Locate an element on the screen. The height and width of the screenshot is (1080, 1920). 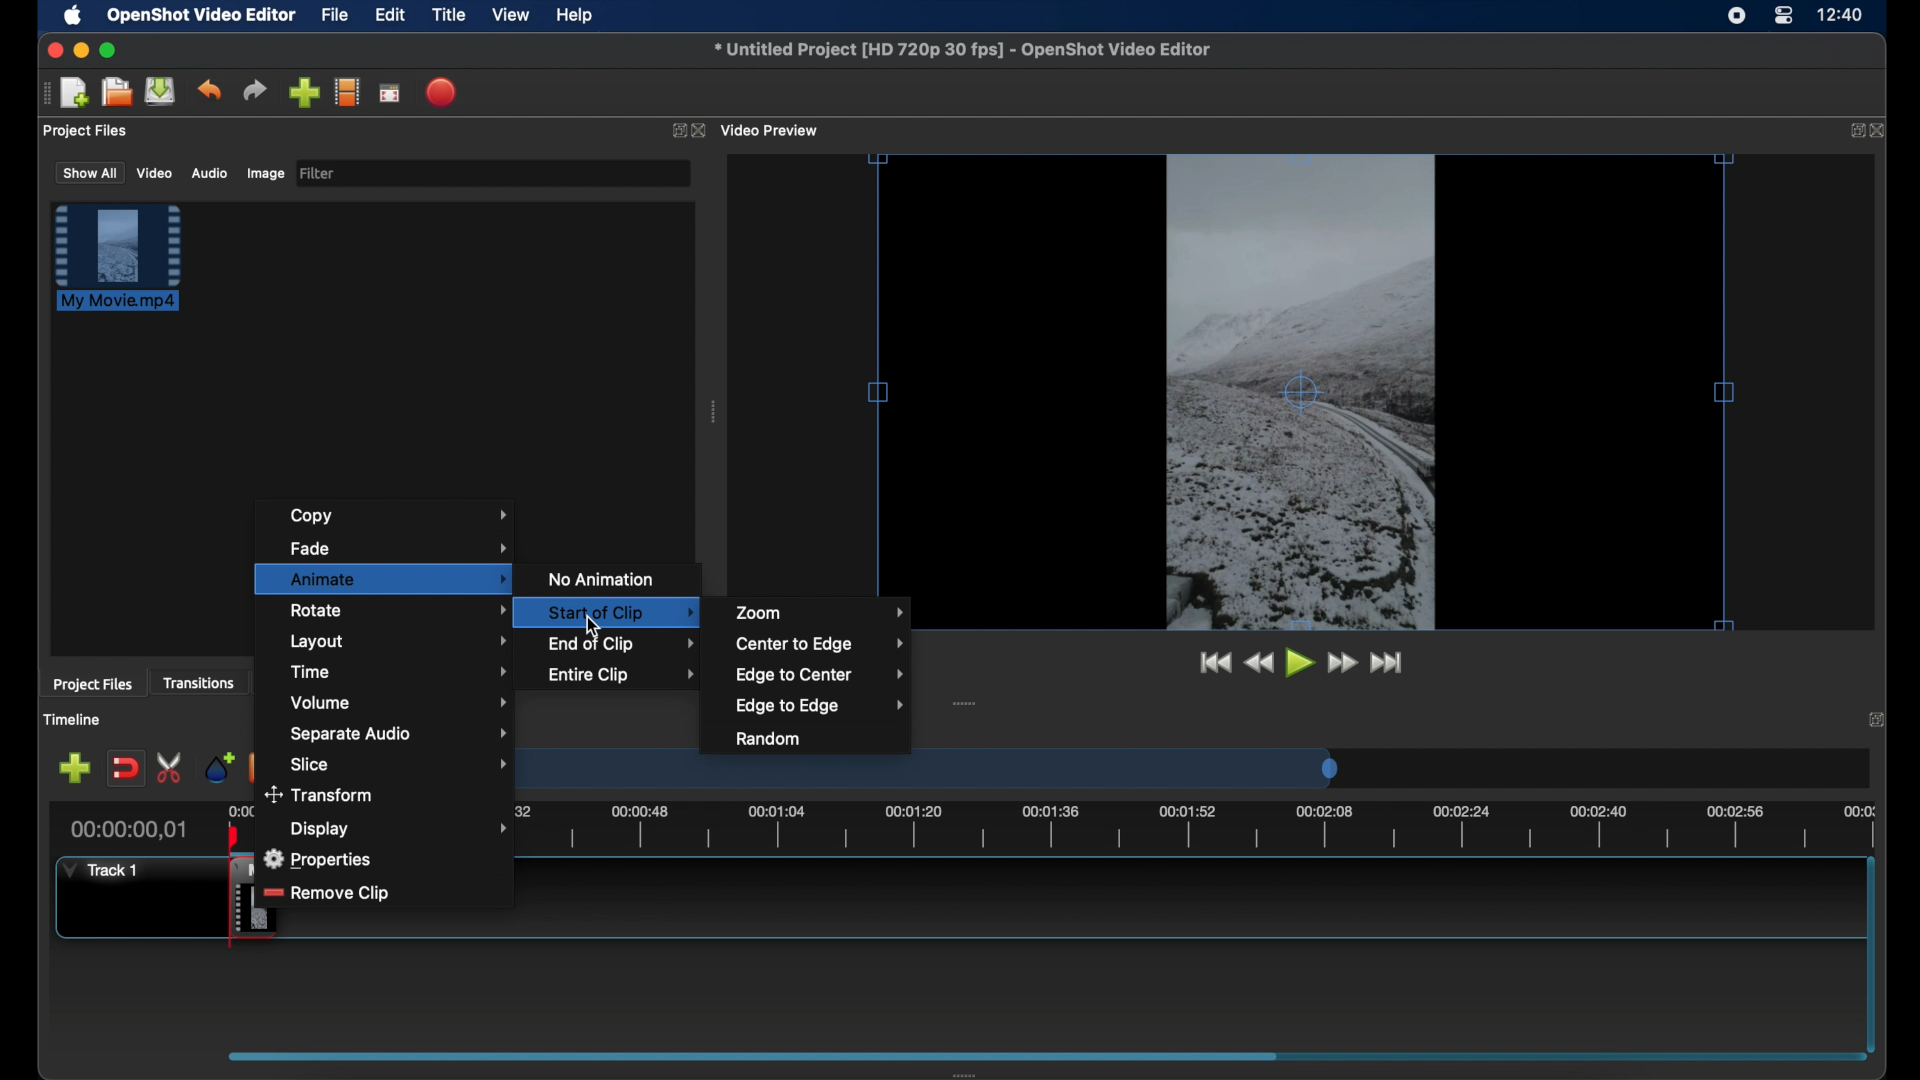
drag handle is located at coordinates (965, 705).